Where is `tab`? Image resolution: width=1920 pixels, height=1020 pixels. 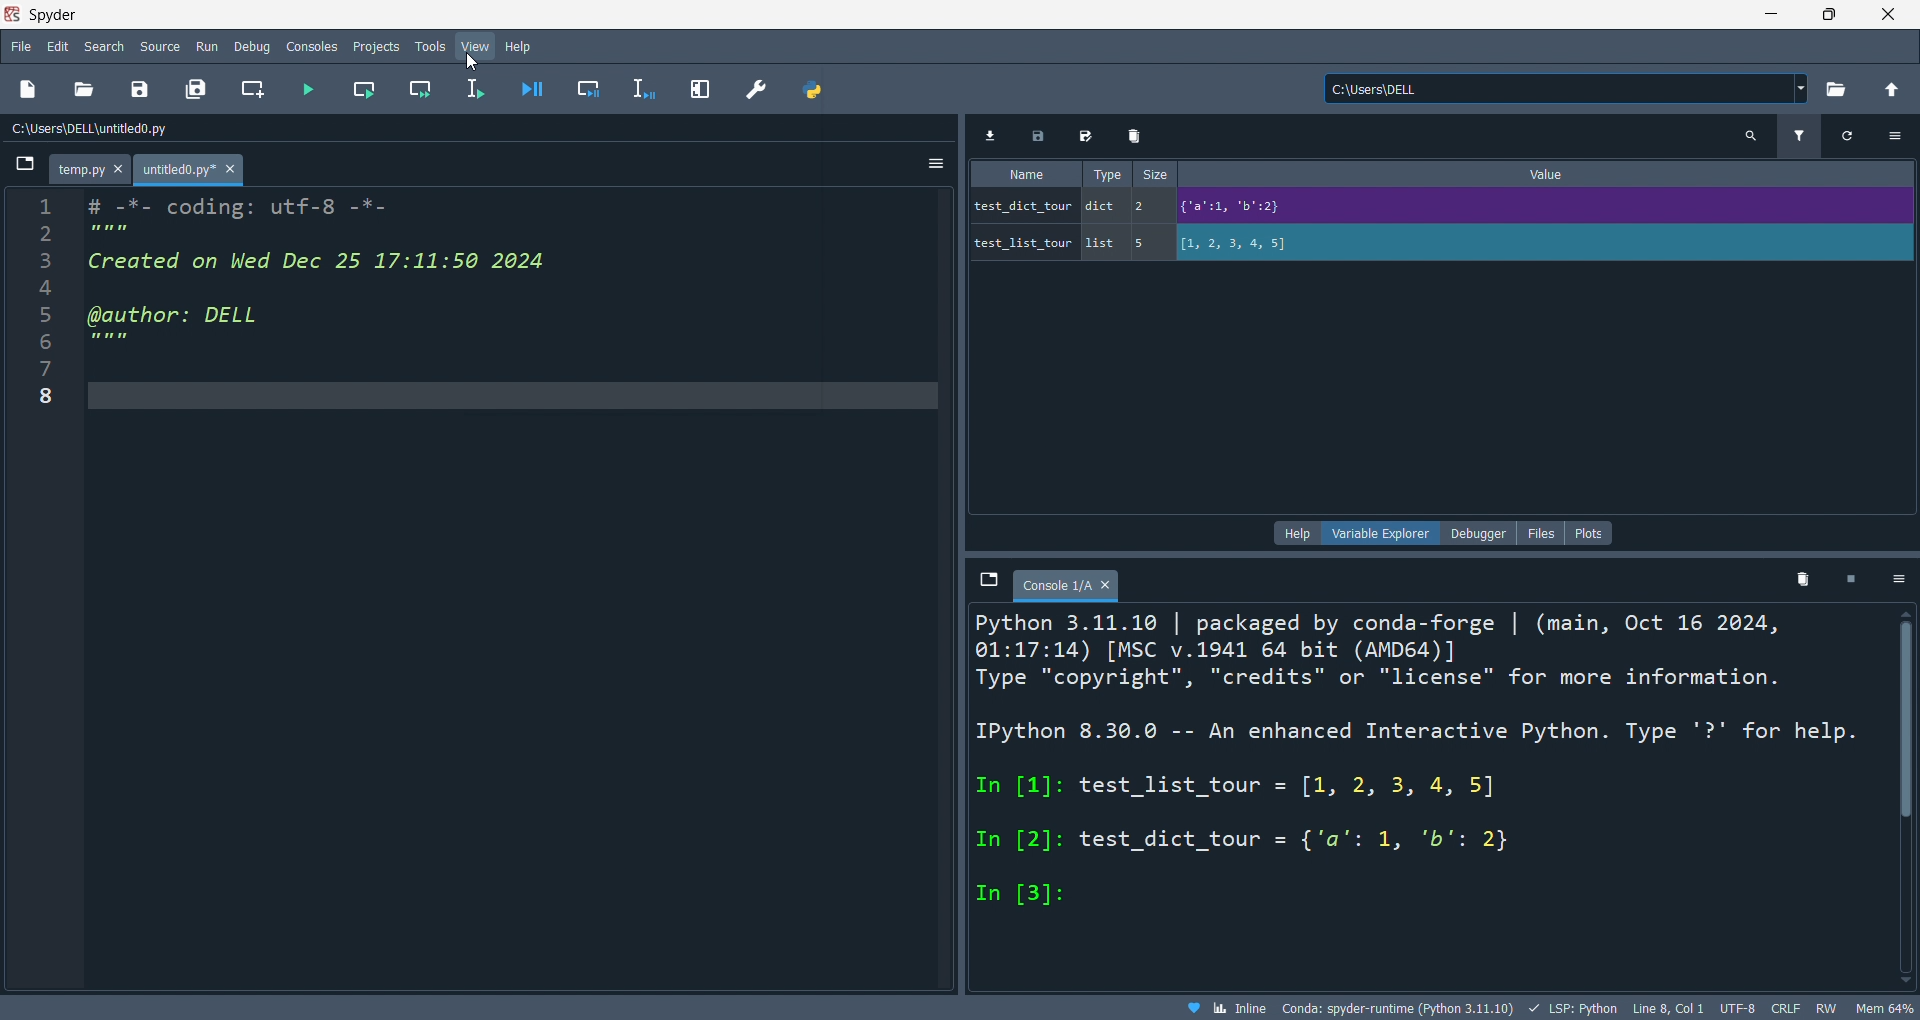
tab is located at coordinates (1067, 584).